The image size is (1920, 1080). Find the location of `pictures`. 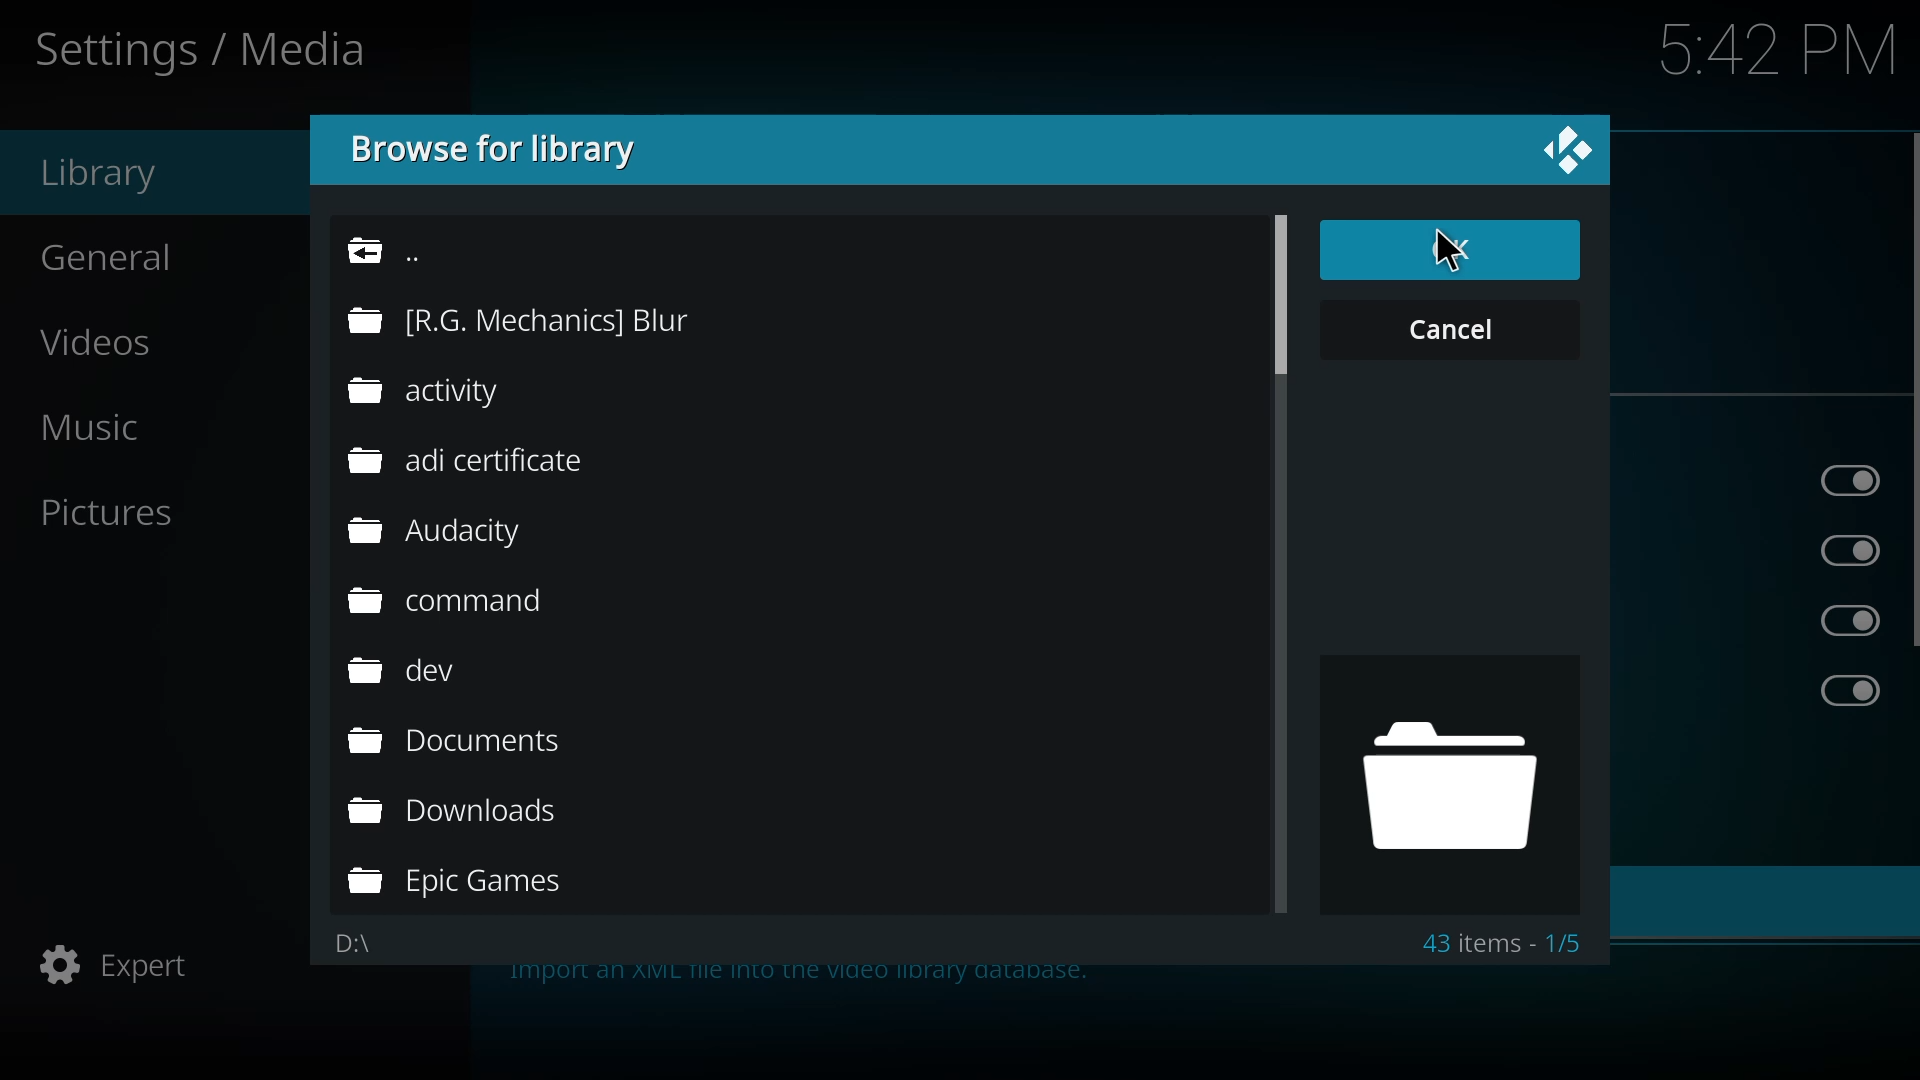

pictures is located at coordinates (128, 512).